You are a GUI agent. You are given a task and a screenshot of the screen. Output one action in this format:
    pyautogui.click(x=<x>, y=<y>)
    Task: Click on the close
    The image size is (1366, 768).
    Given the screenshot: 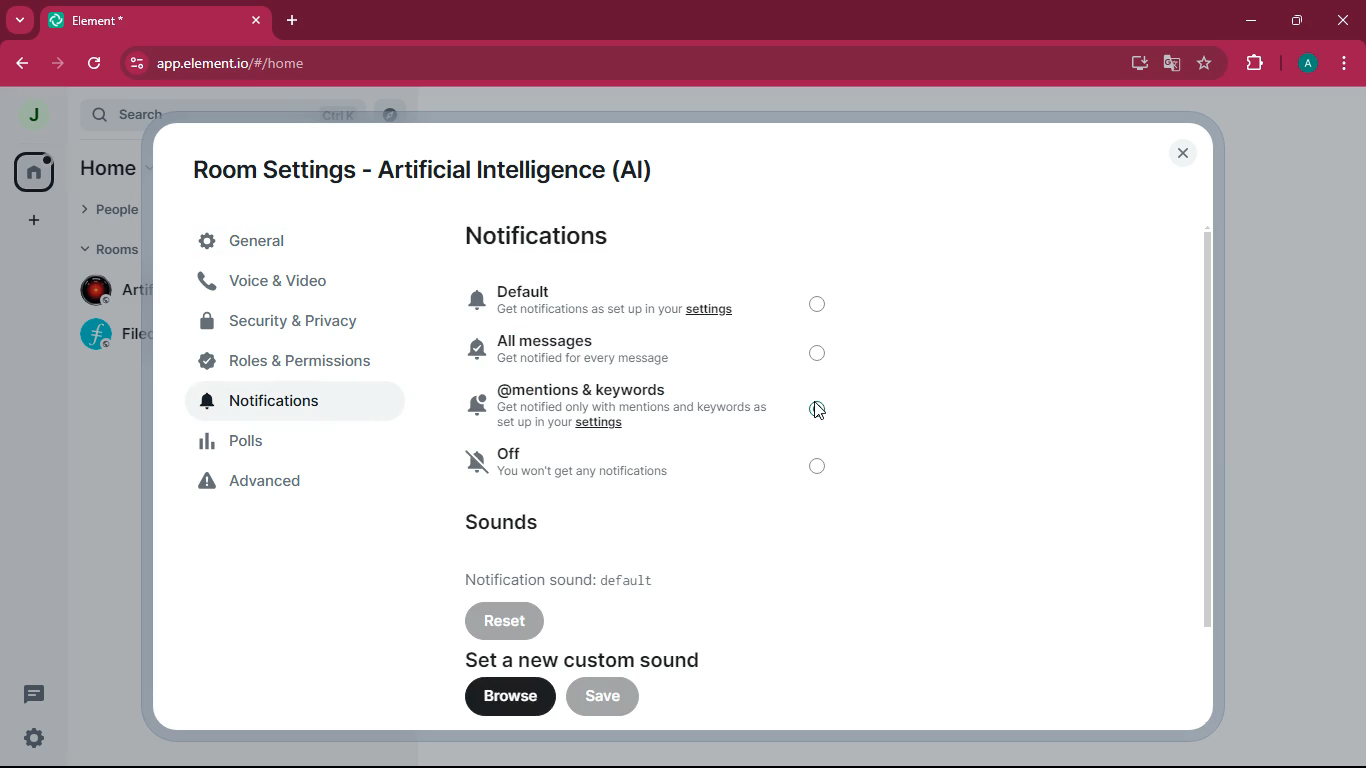 What is the action you would take?
    pyautogui.click(x=1183, y=153)
    